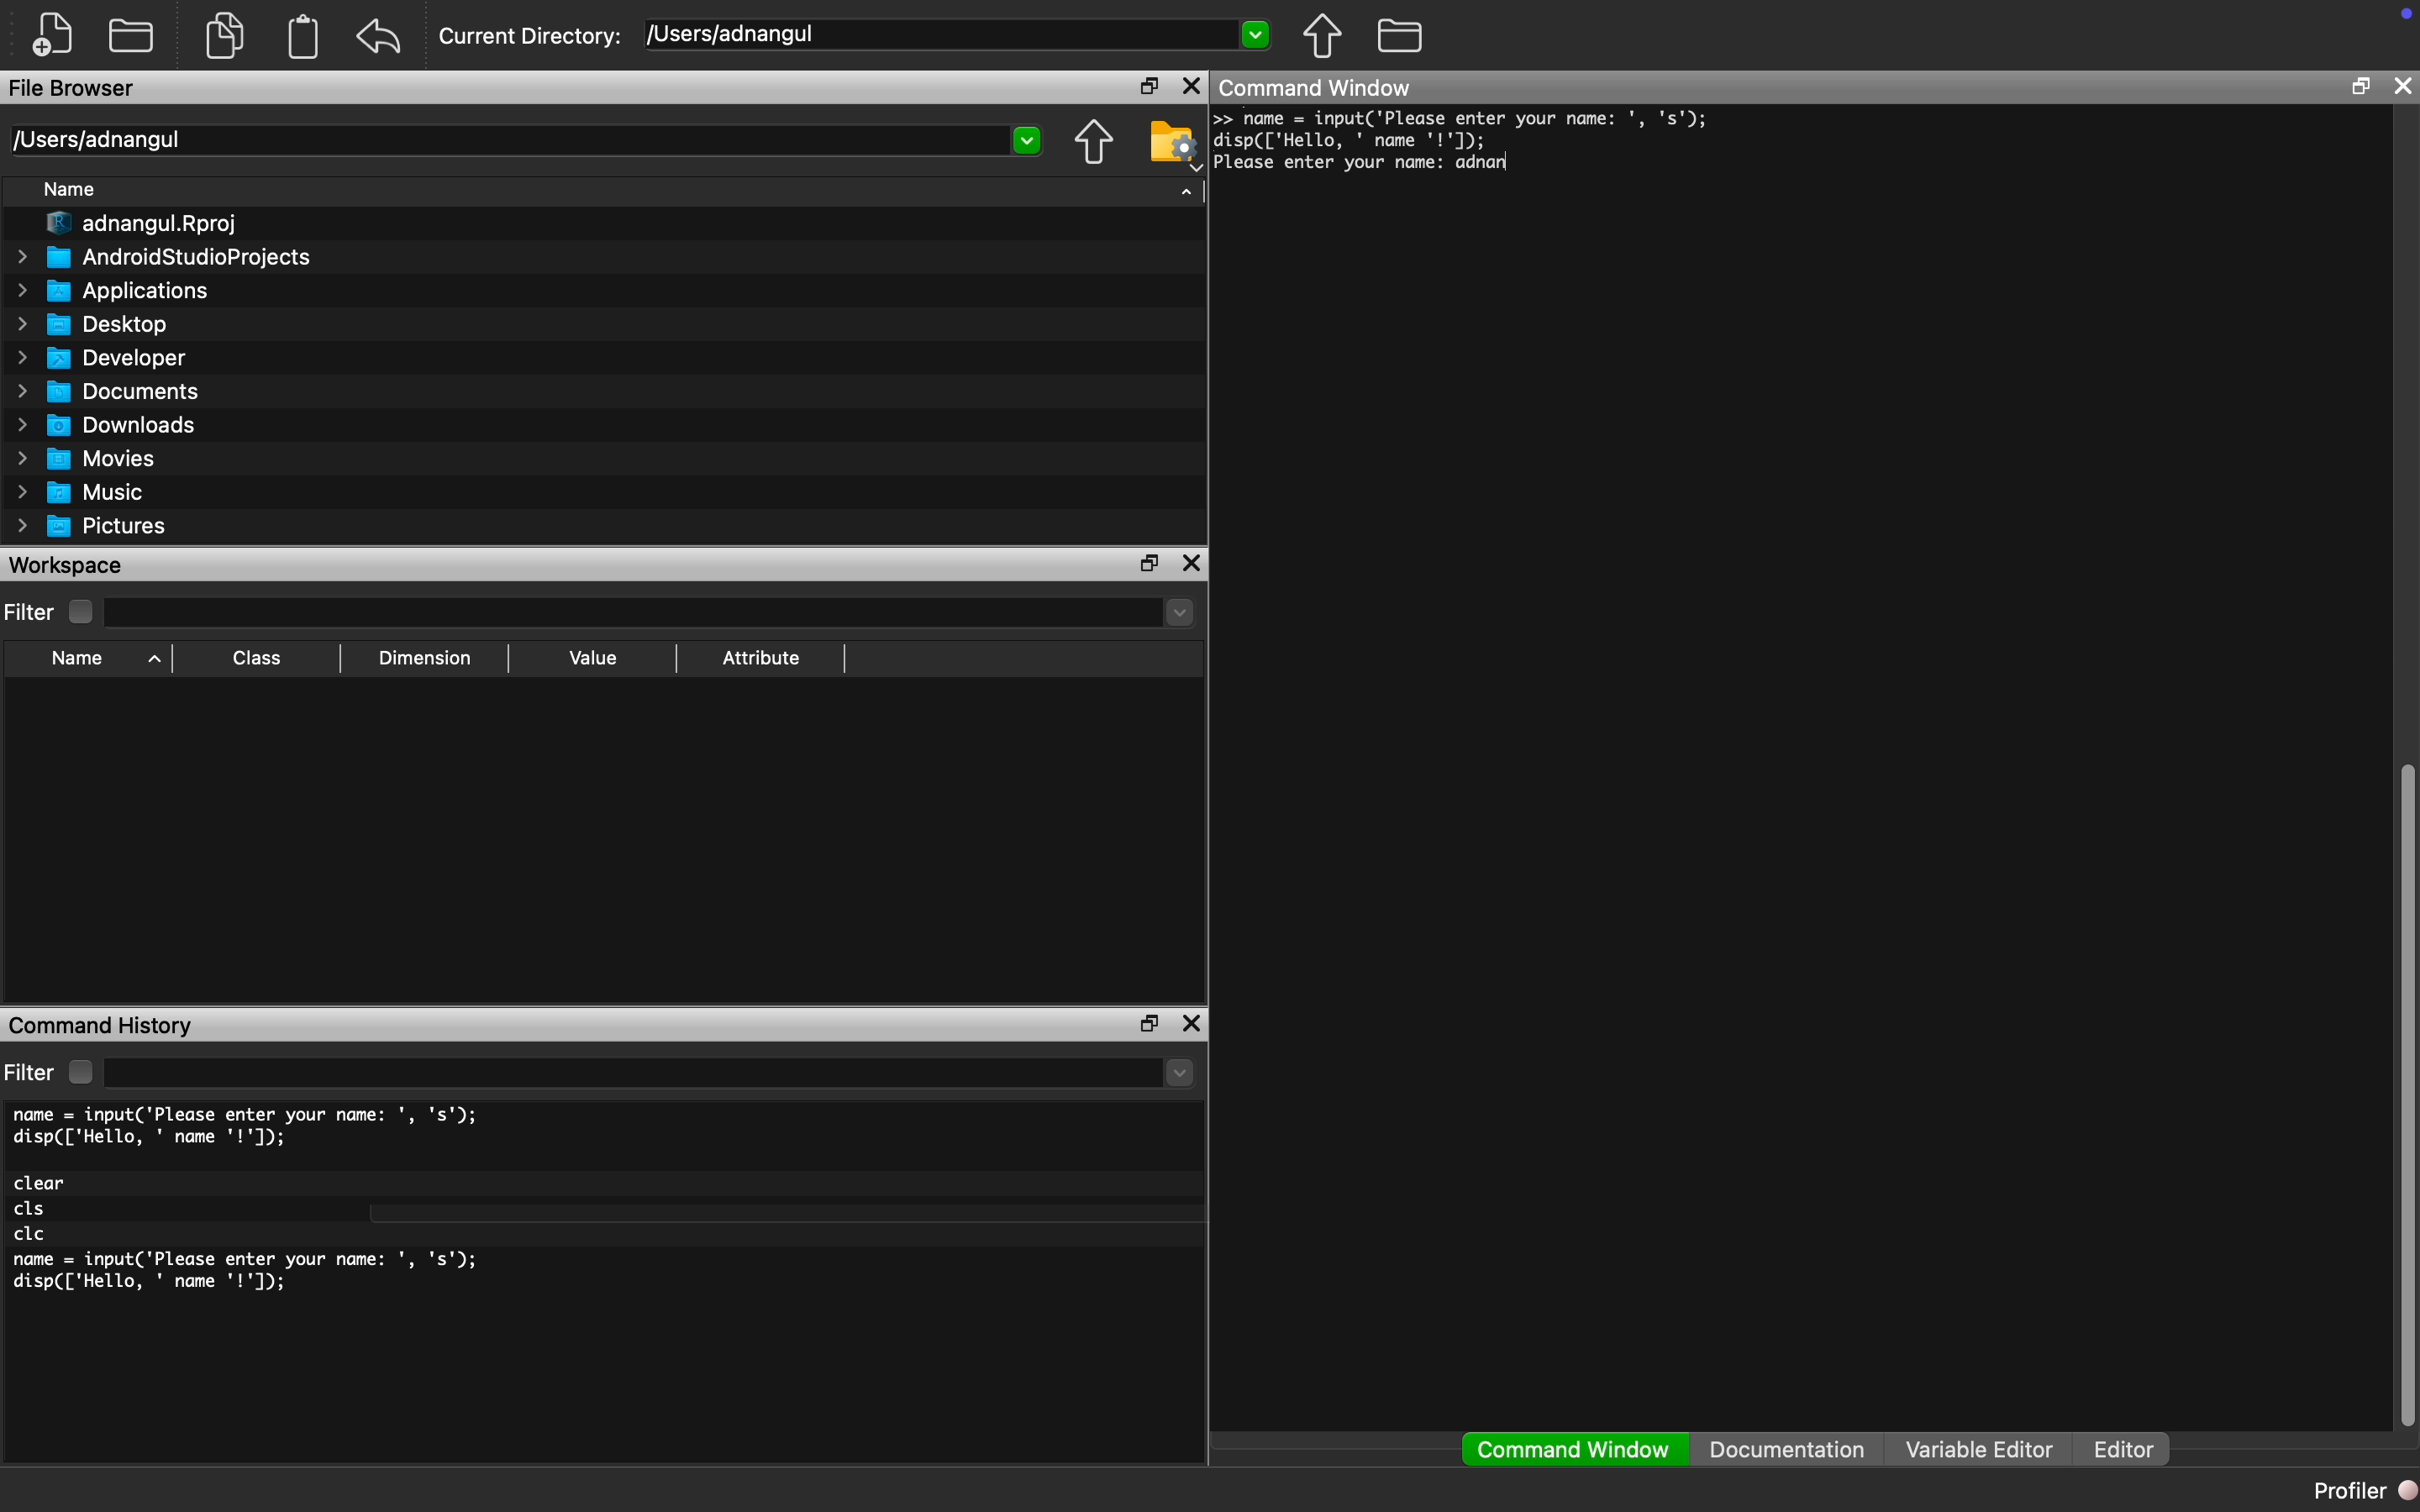  Describe the element at coordinates (593, 657) in the screenshot. I see `Value` at that location.